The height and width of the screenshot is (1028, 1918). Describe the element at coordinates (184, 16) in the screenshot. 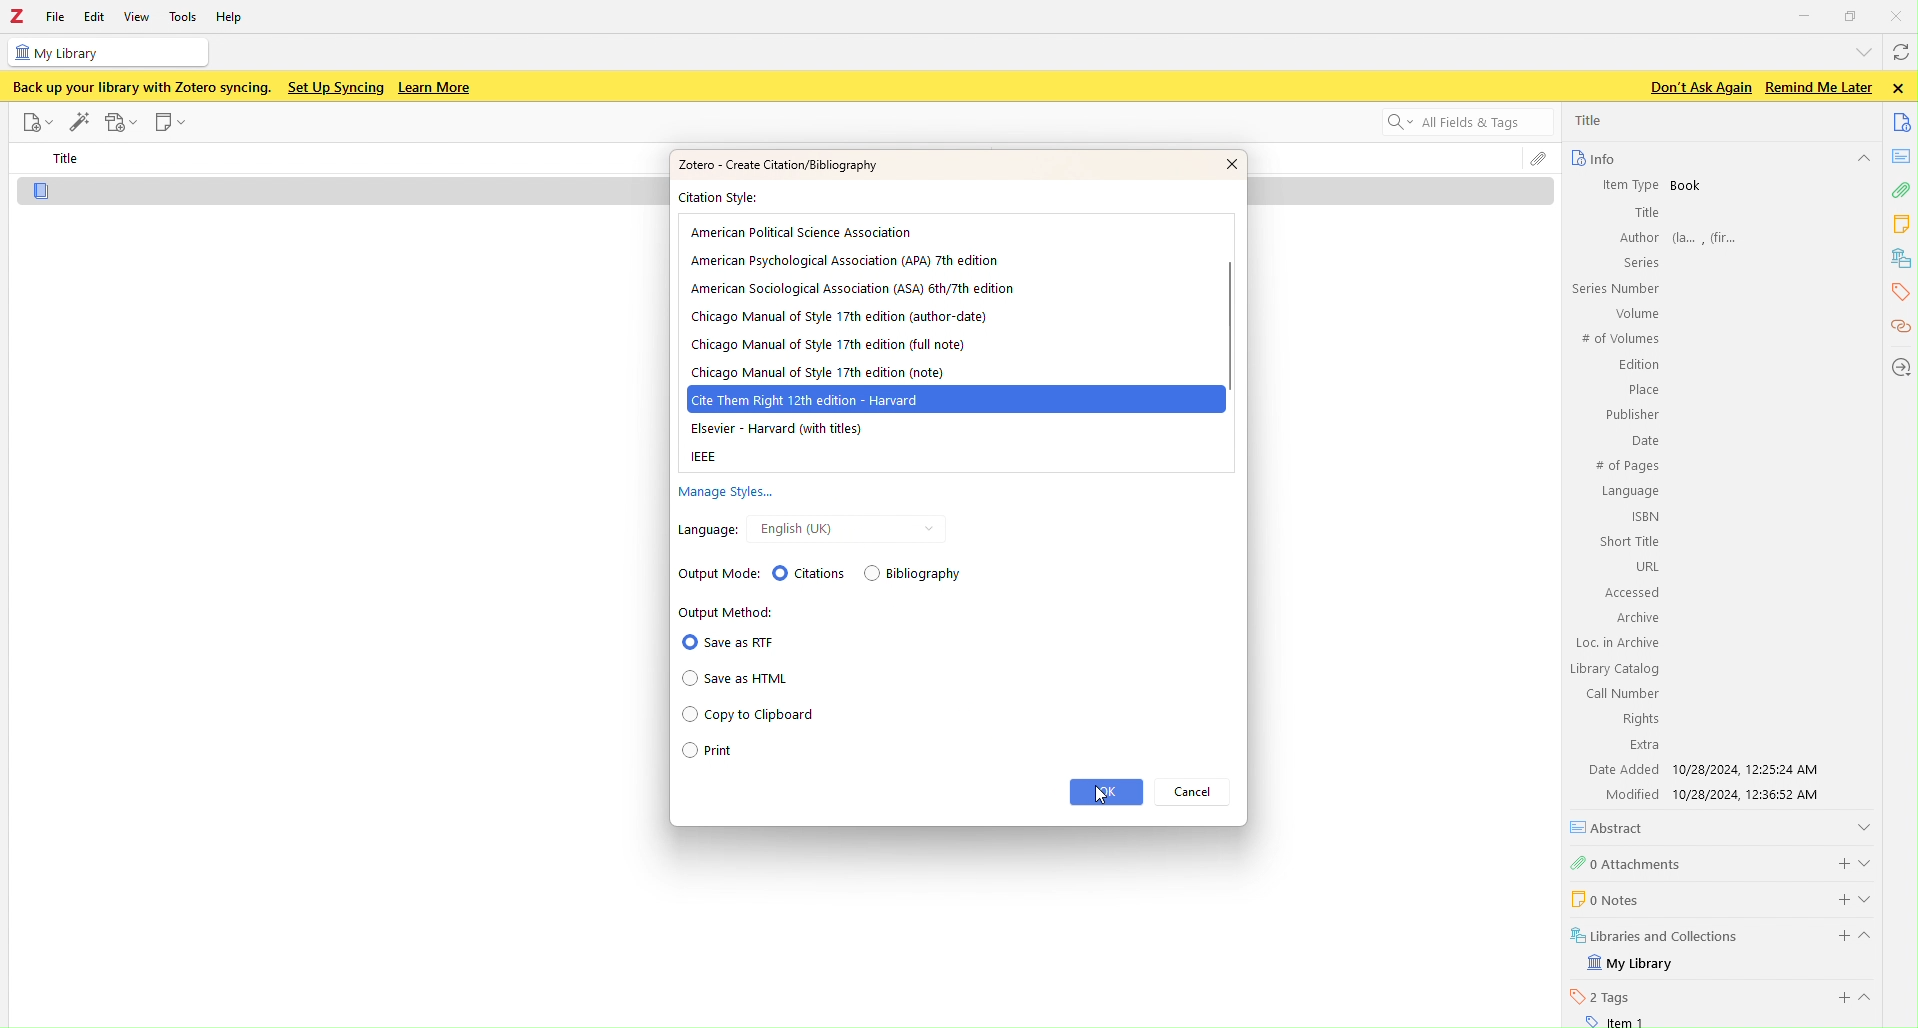

I see `Tools` at that location.